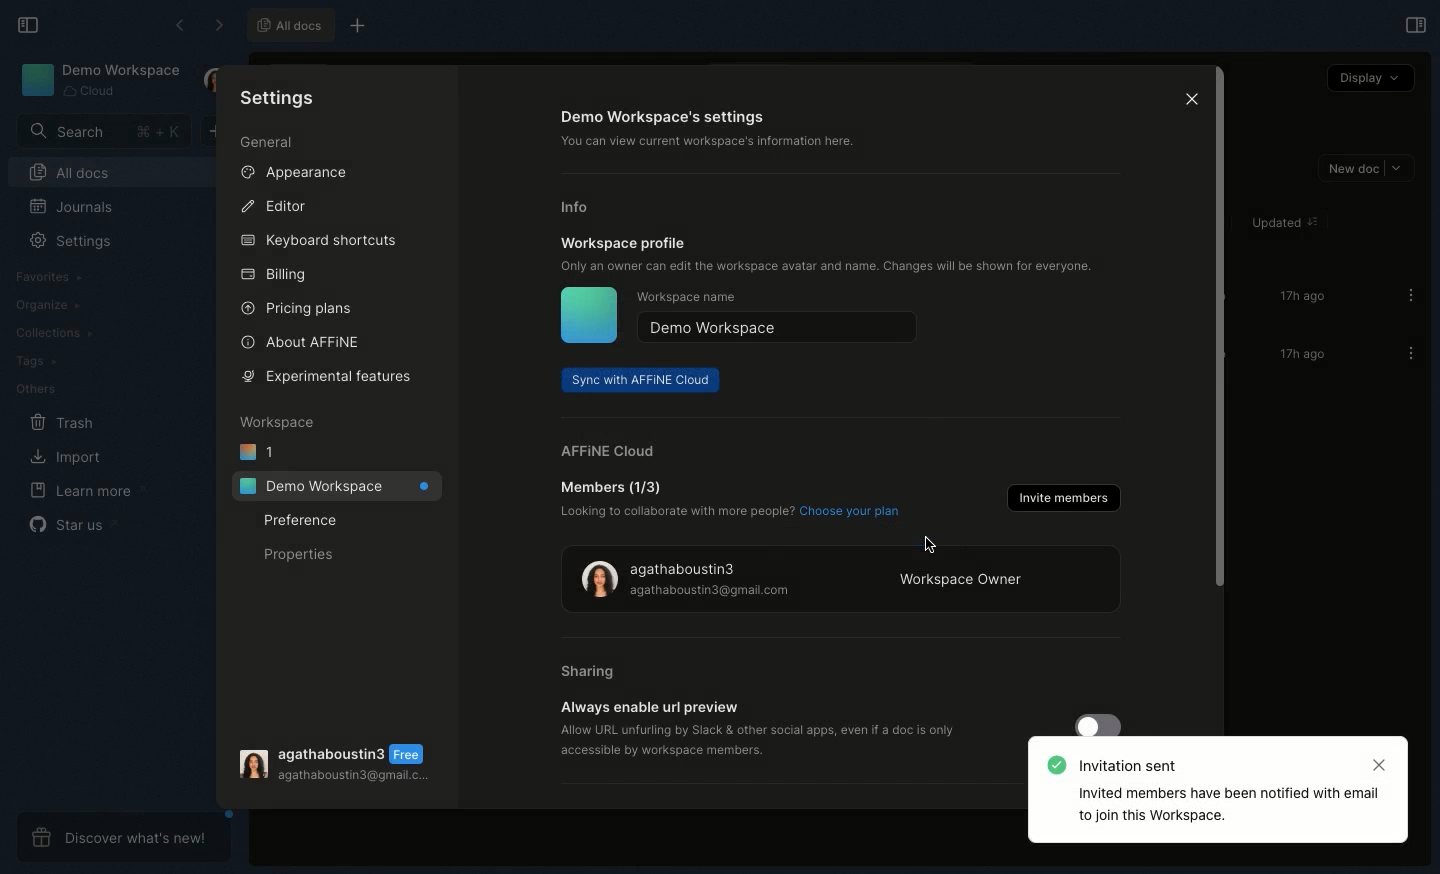  What do you see at coordinates (214, 81) in the screenshot?
I see `User` at bounding box center [214, 81].